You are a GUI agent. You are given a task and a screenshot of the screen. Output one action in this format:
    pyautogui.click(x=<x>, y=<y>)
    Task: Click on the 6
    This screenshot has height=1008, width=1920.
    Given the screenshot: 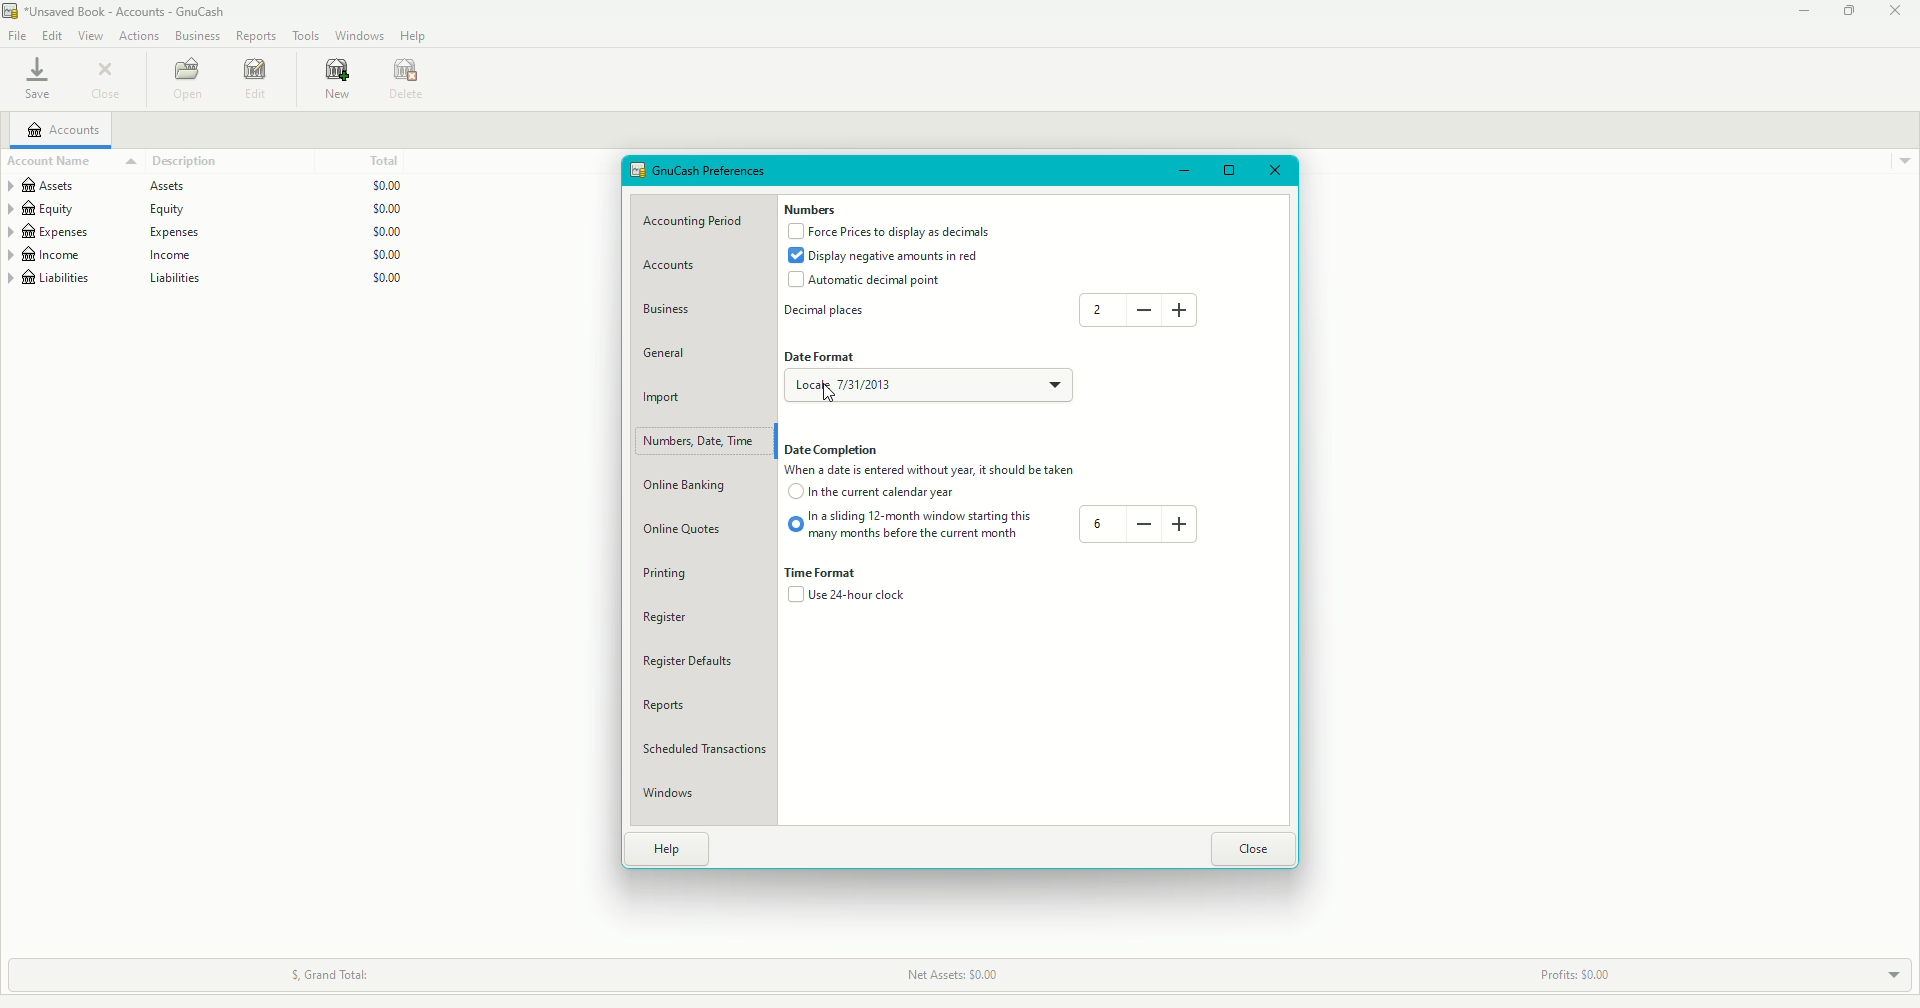 What is the action you would take?
    pyautogui.click(x=1102, y=524)
    